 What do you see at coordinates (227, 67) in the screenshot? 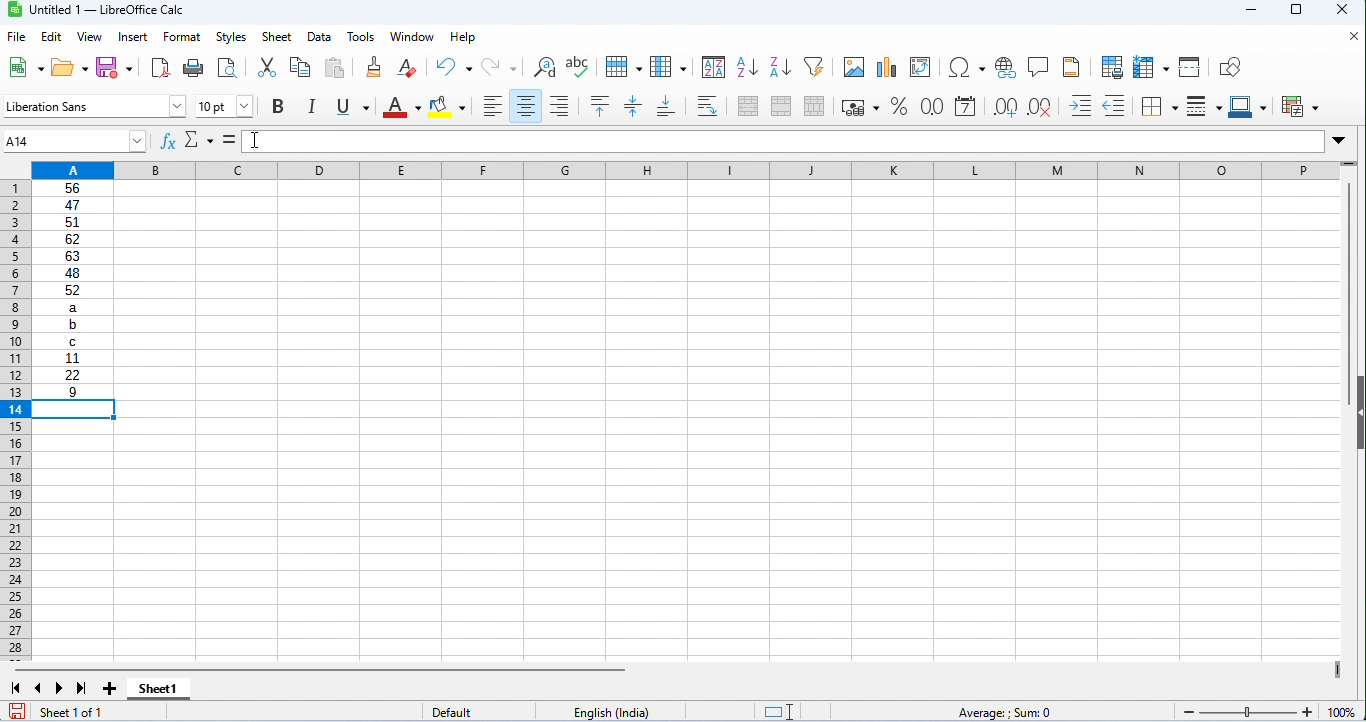
I see `toggle print preview` at bounding box center [227, 67].